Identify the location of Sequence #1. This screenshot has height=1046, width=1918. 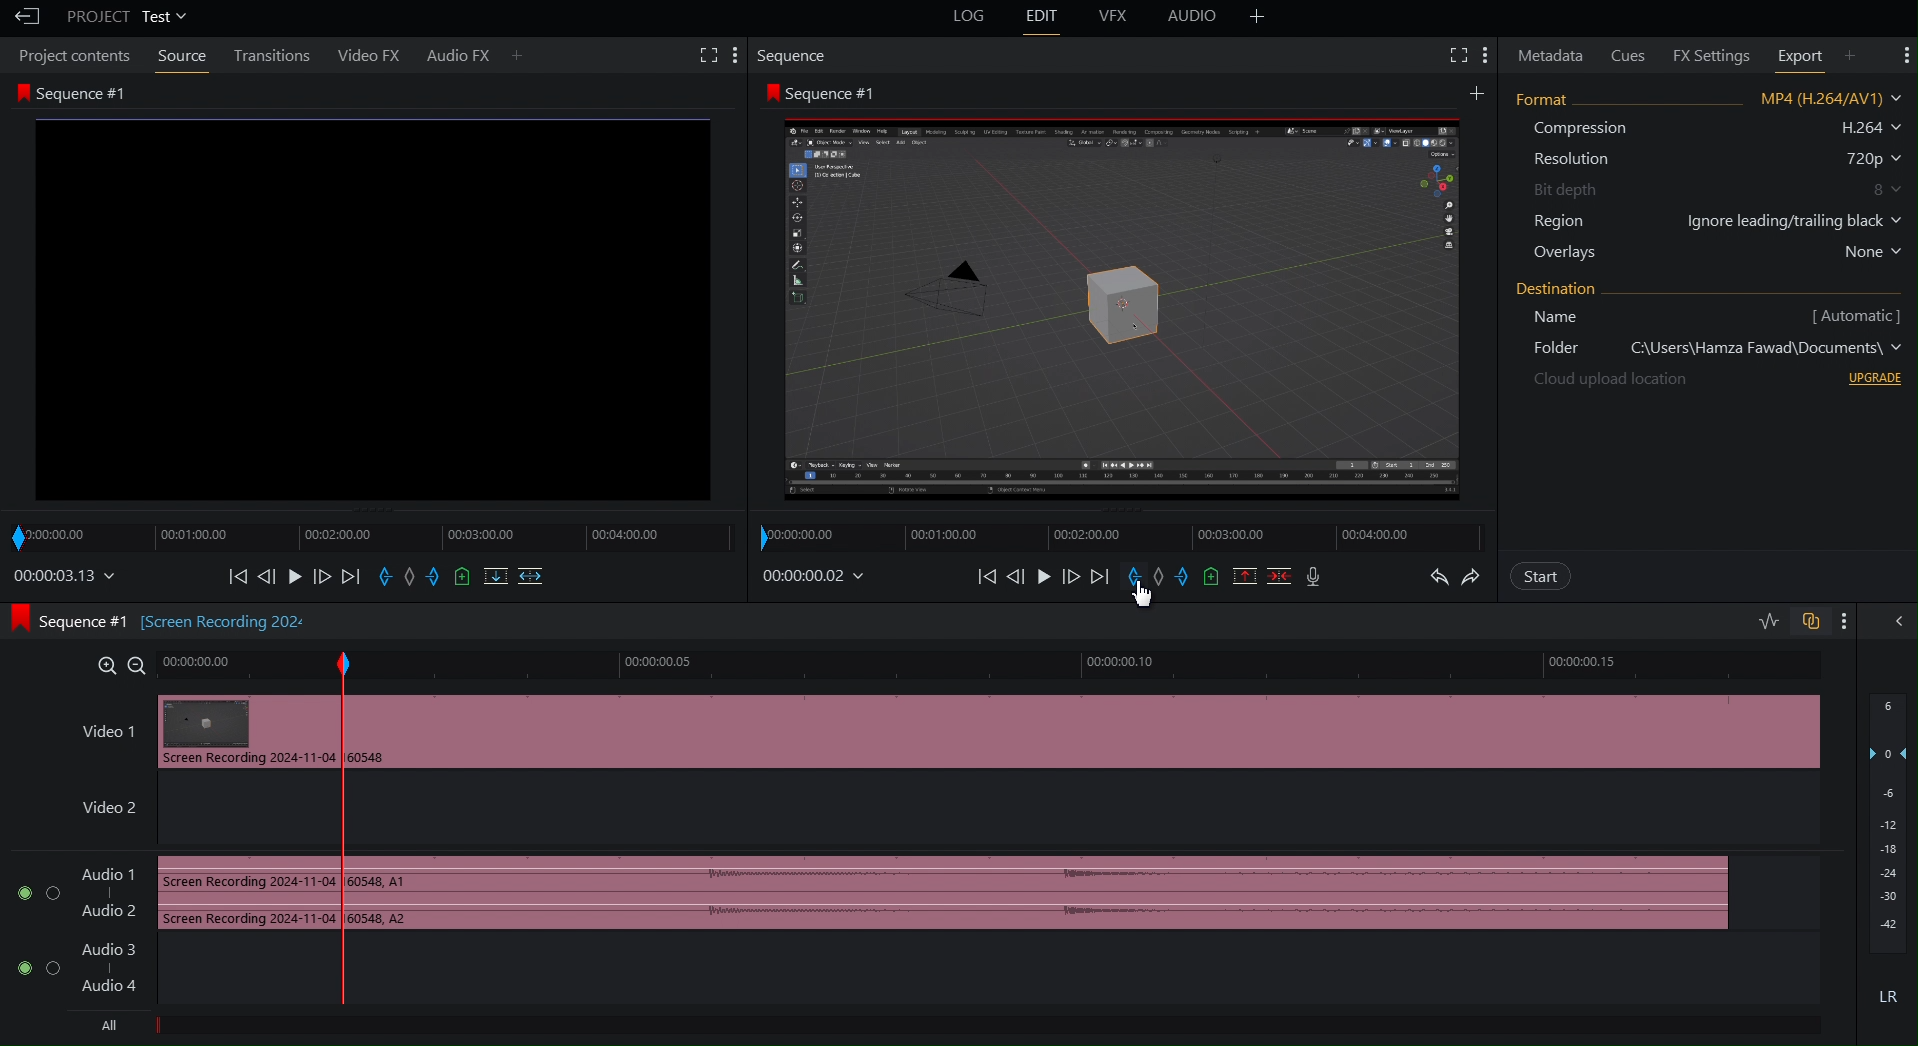
(368, 293).